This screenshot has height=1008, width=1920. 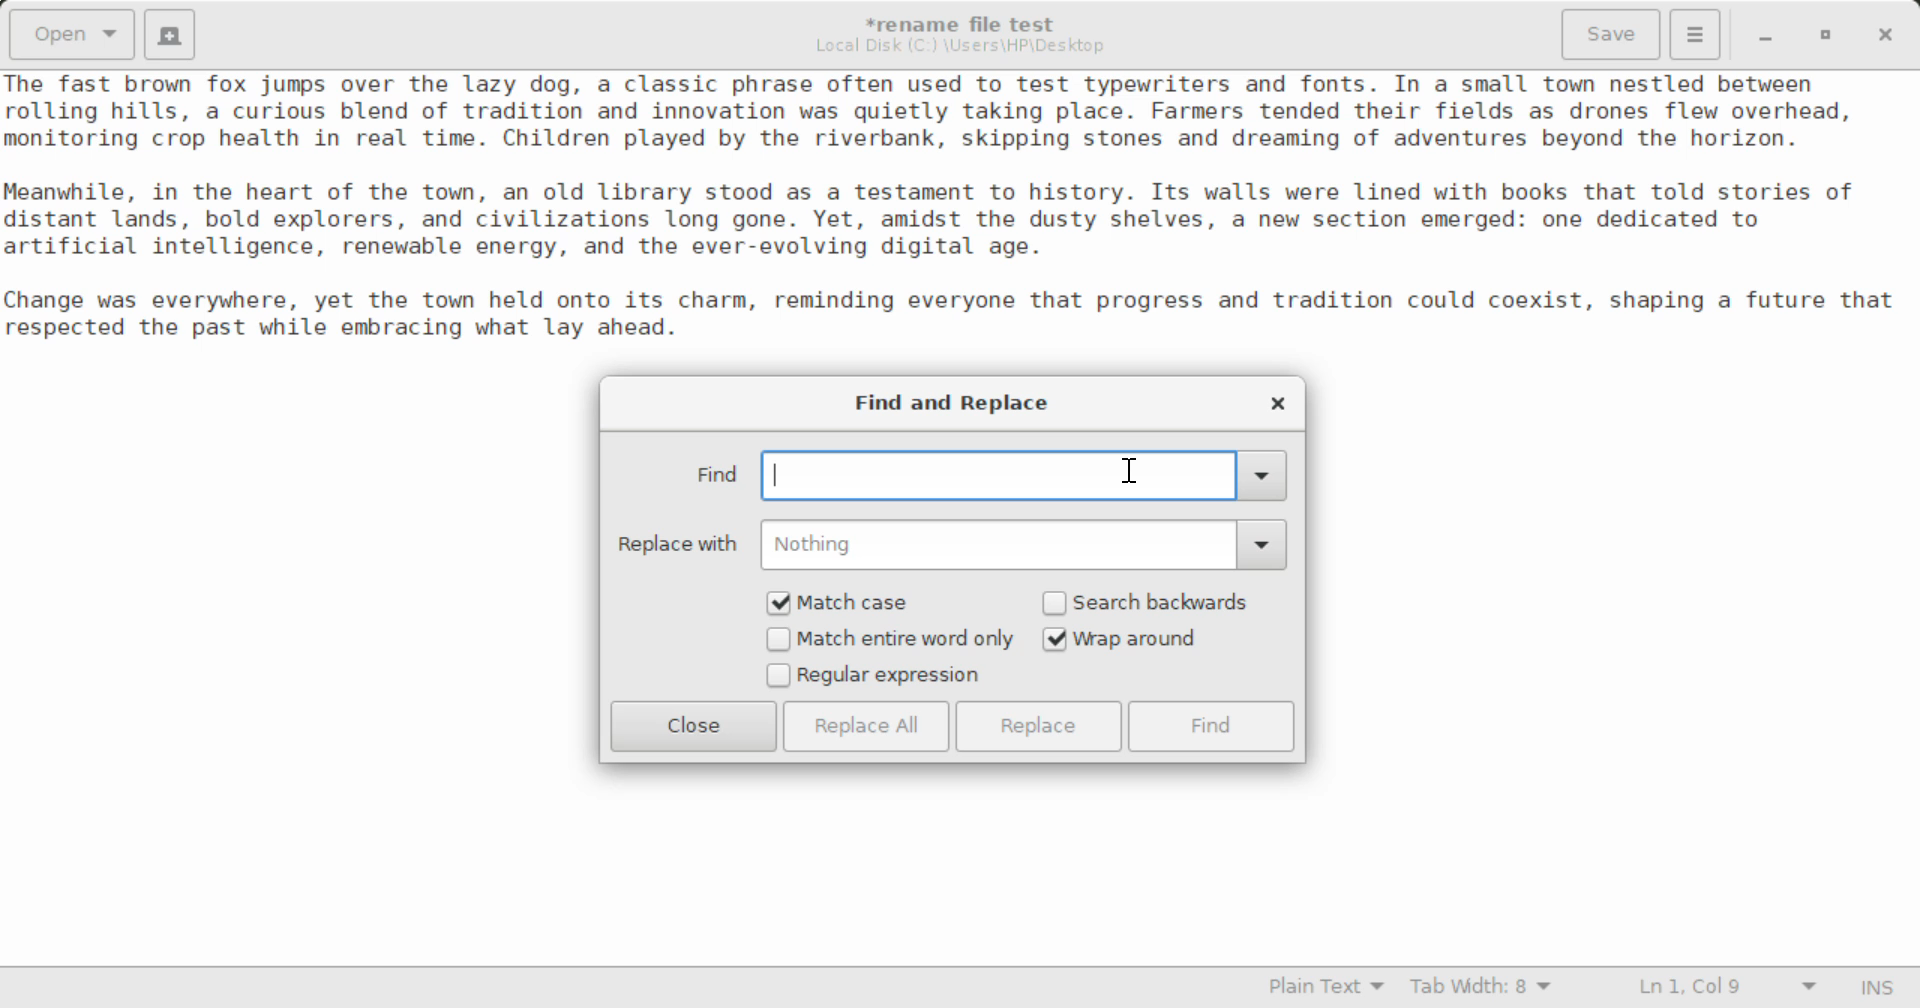 What do you see at coordinates (889, 641) in the screenshot?
I see `Match entire word only` at bounding box center [889, 641].